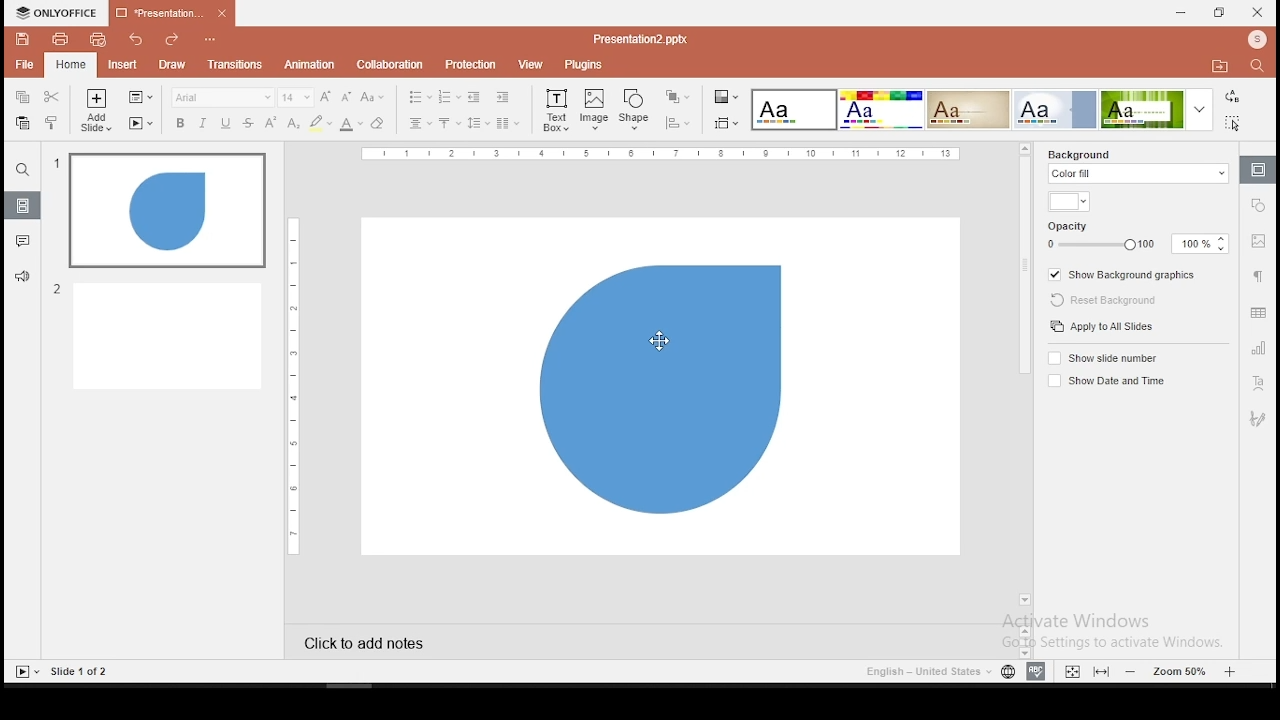 The height and width of the screenshot is (720, 1280). What do you see at coordinates (21, 98) in the screenshot?
I see `copy` at bounding box center [21, 98].